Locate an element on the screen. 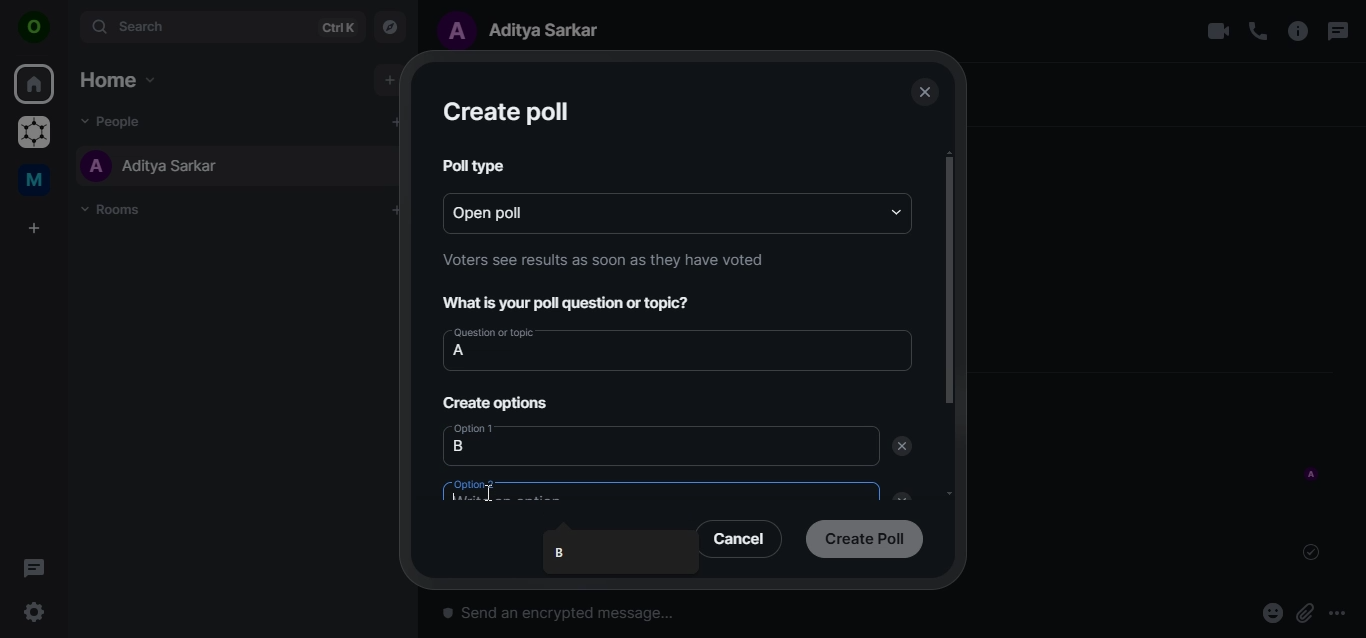 Image resolution: width=1366 pixels, height=638 pixels. create options is located at coordinates (498, 403).